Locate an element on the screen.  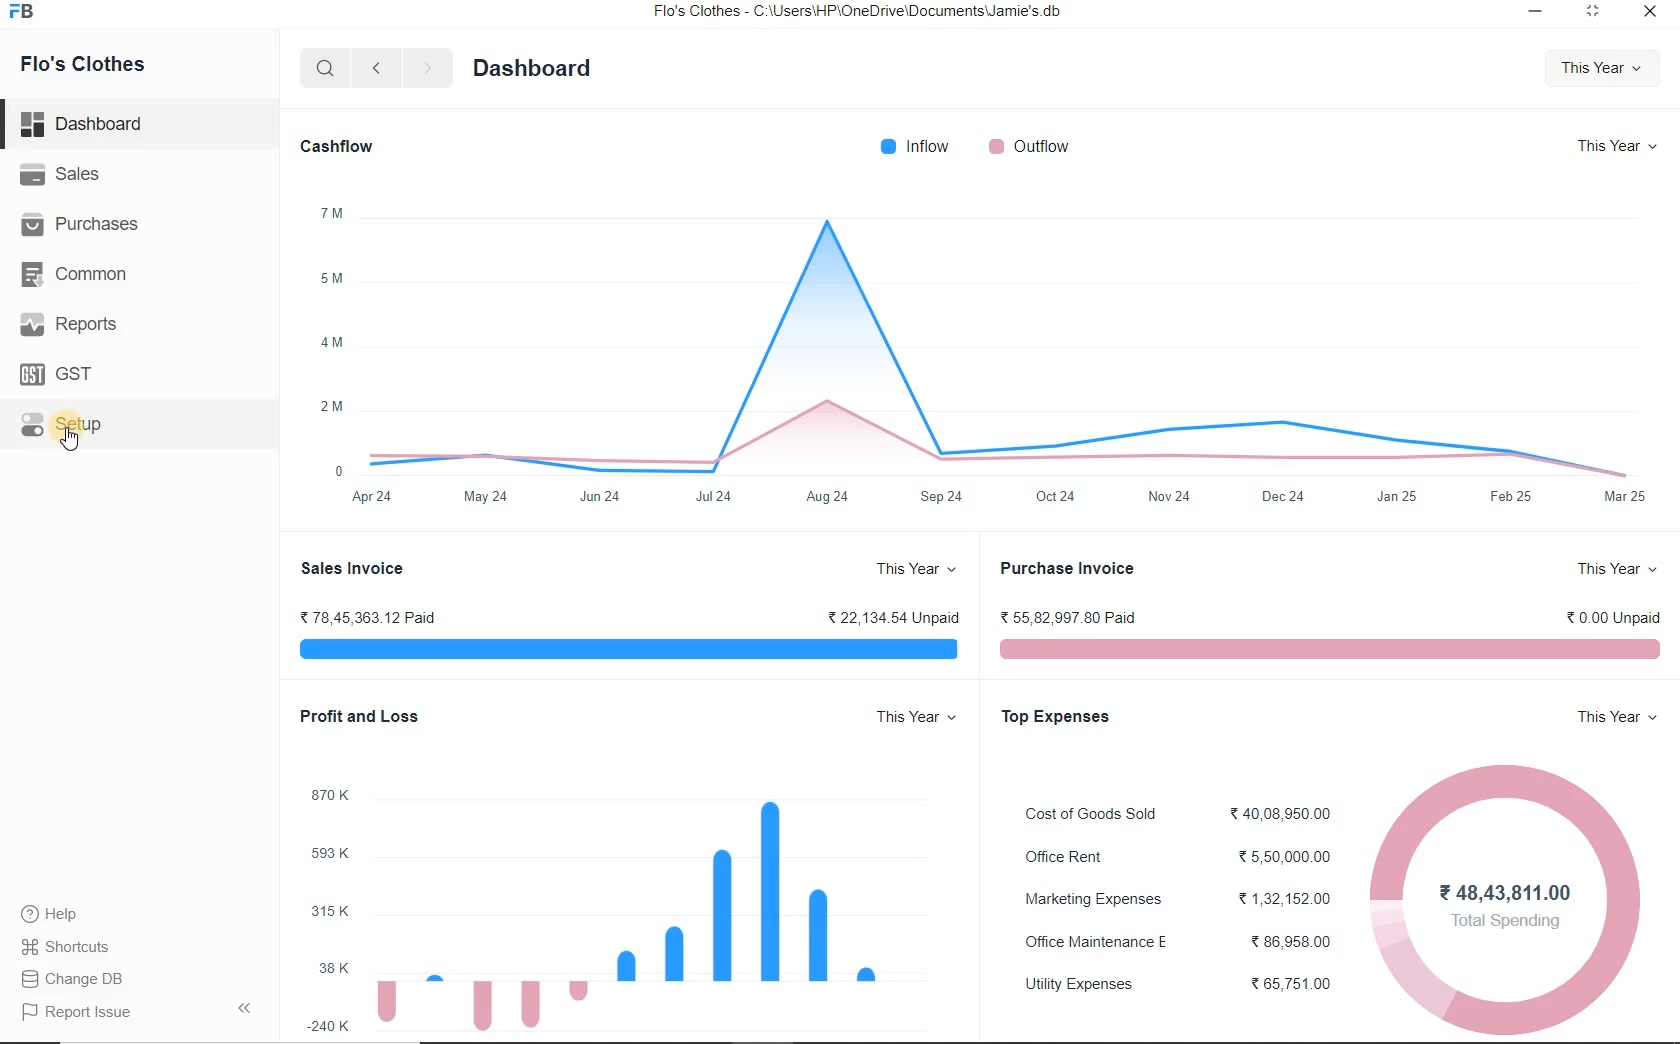
Report Issue is located at coordinates (138, 1009).